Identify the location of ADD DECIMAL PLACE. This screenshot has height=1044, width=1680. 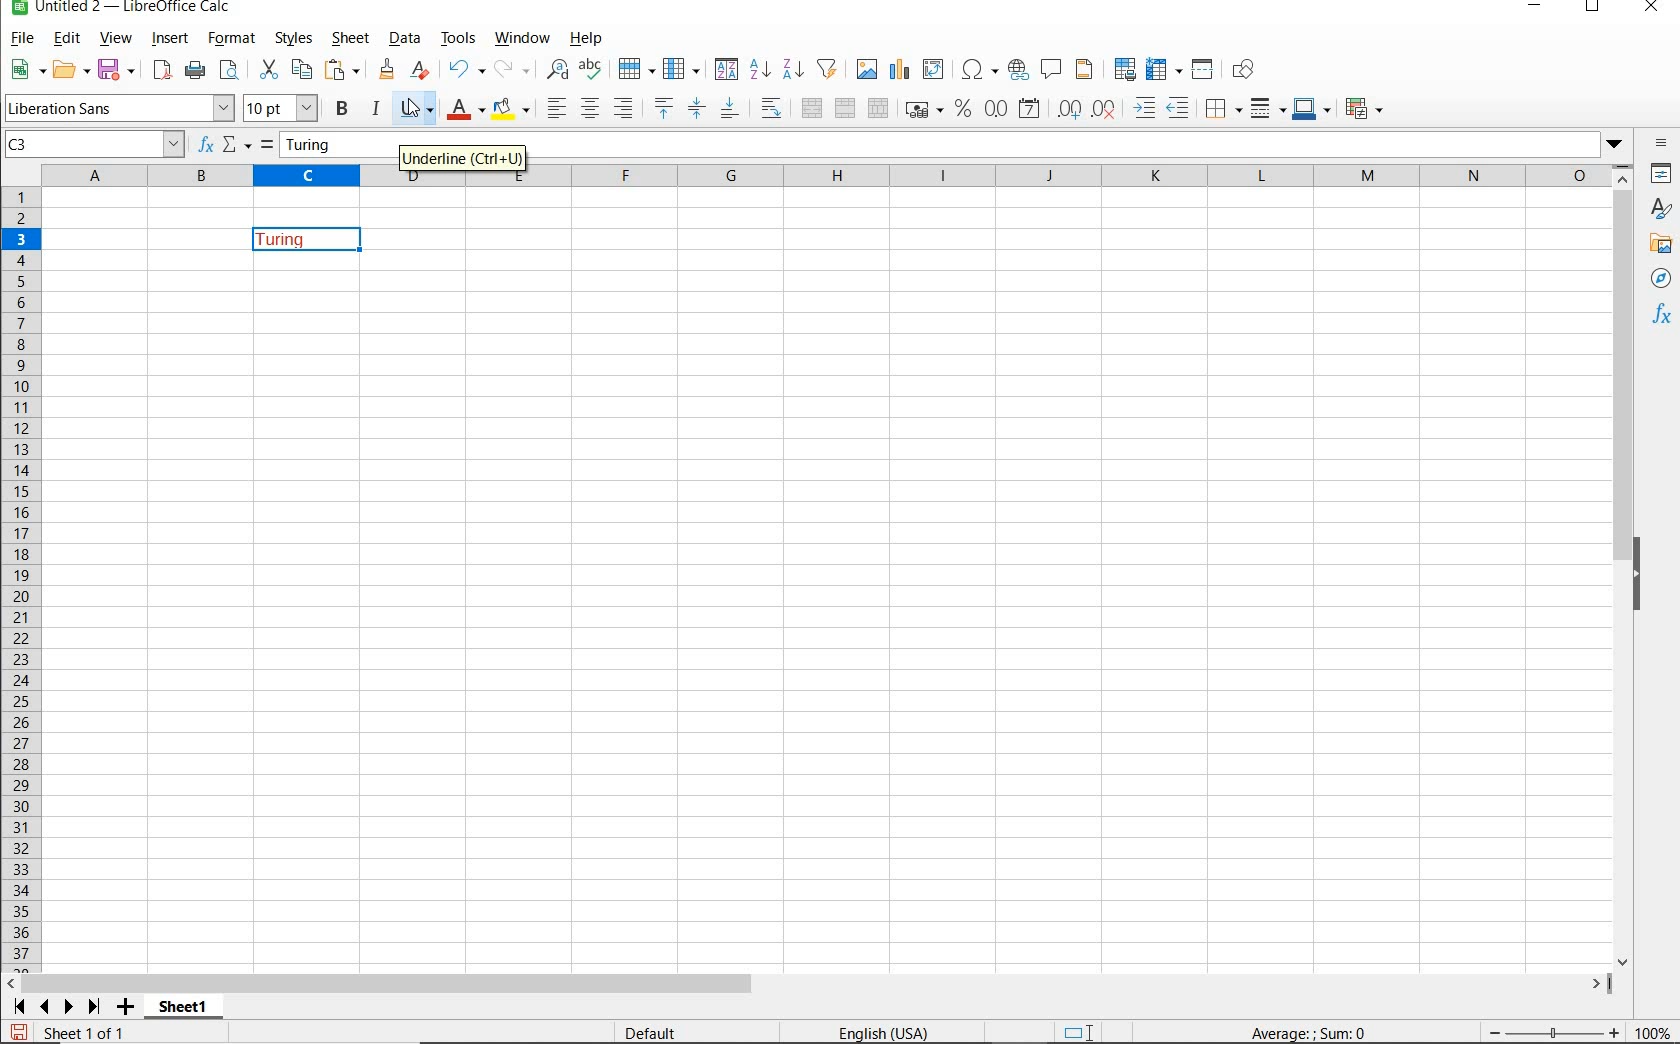
(1069, 111).